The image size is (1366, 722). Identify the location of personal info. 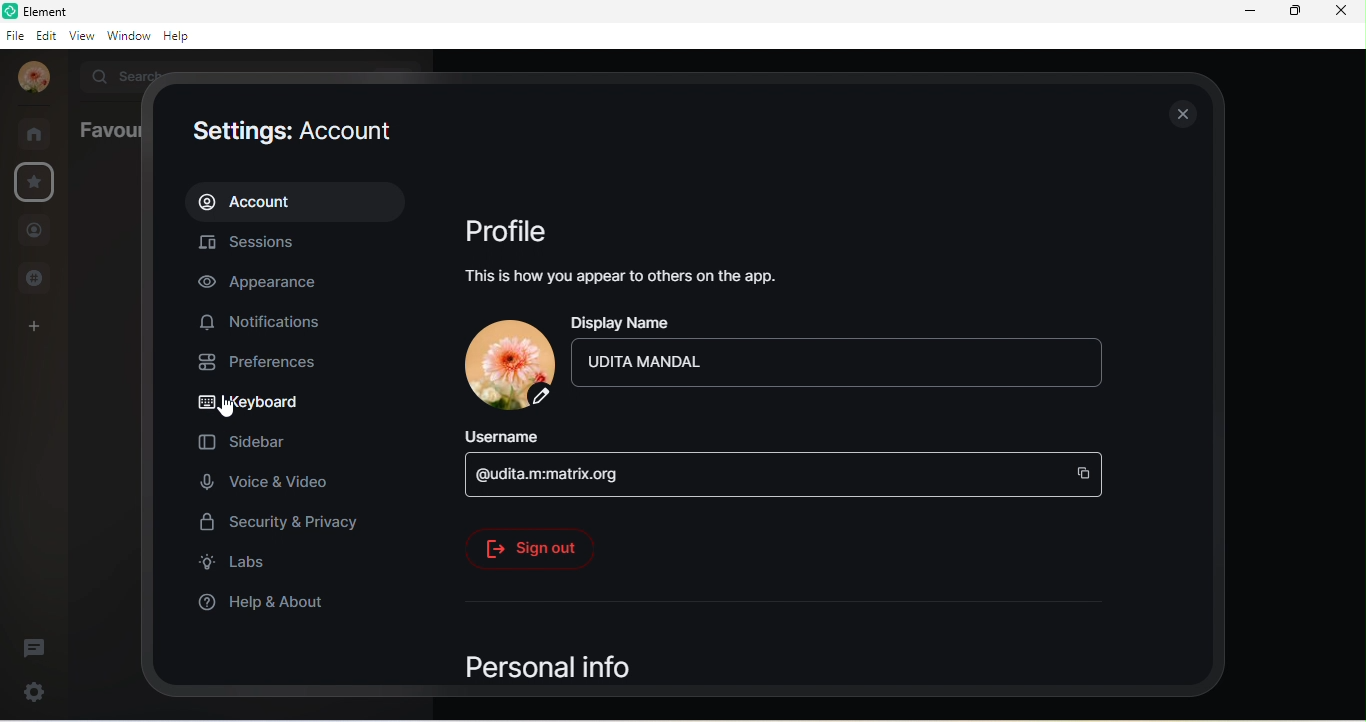
(550, 665).